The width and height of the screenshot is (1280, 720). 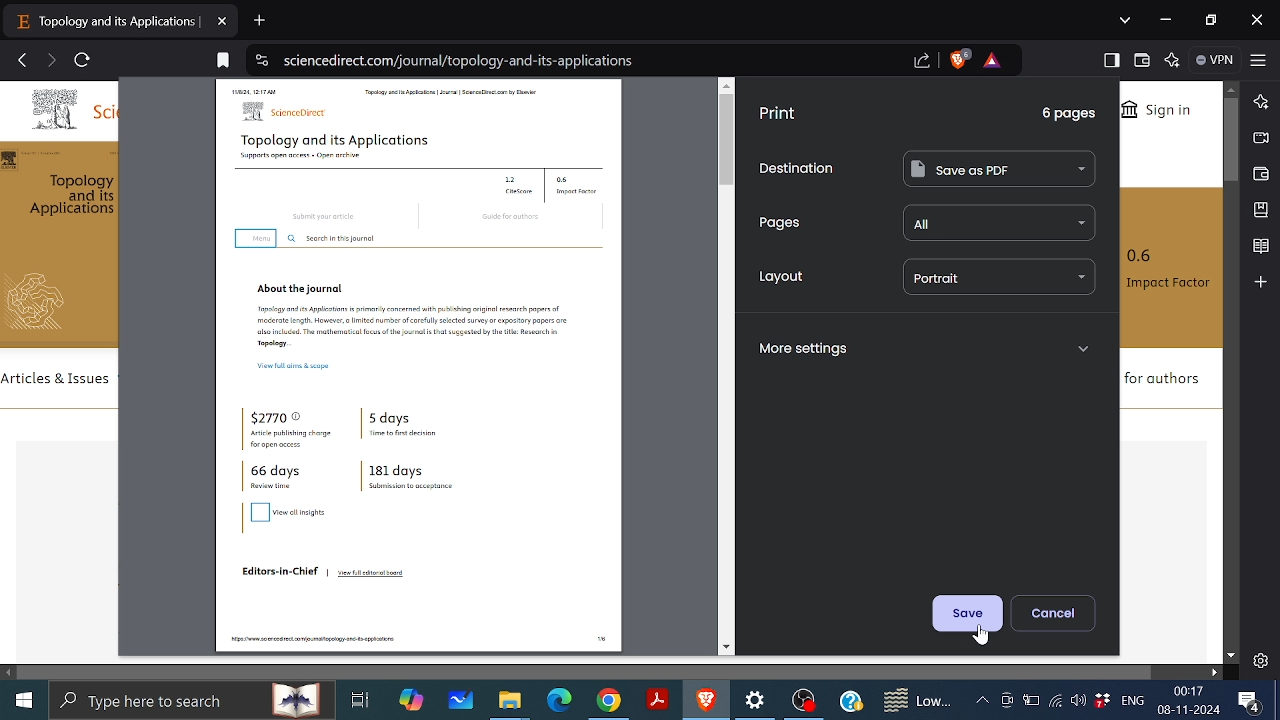 I want to click on Move downwards, so click(x=1230, y=657).